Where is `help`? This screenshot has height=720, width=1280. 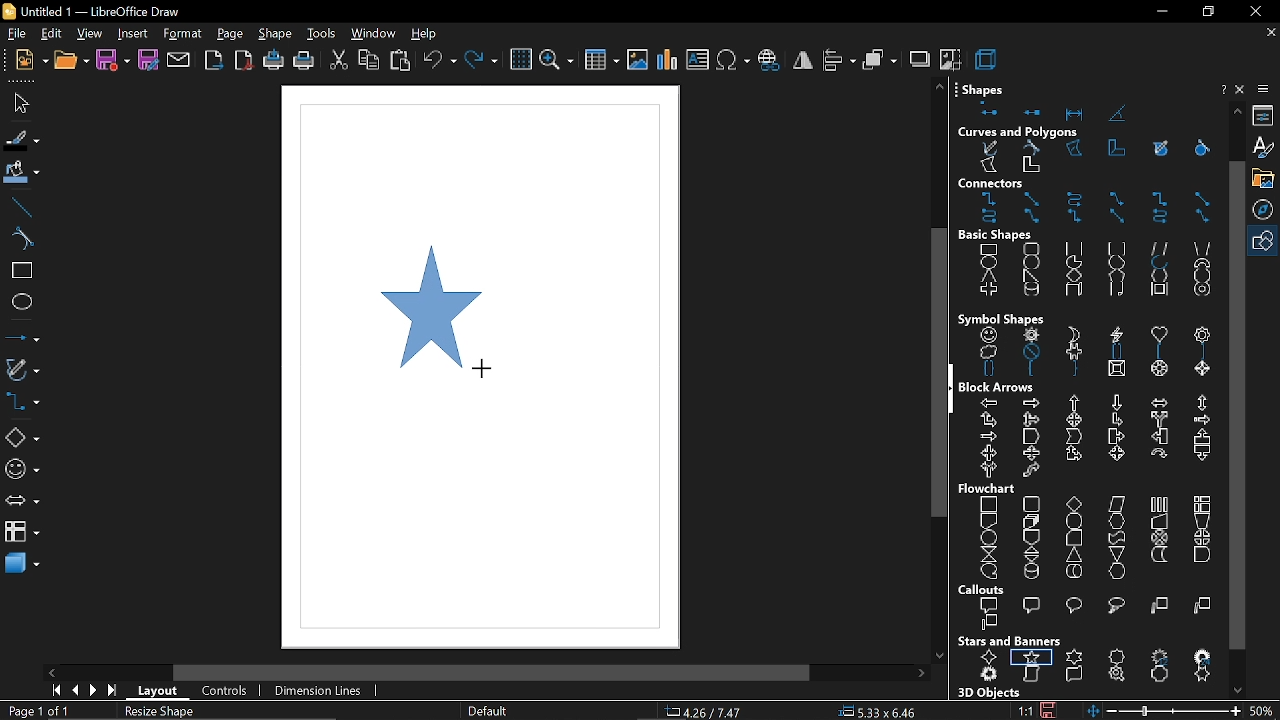 help is located at coordinates (427, 34).